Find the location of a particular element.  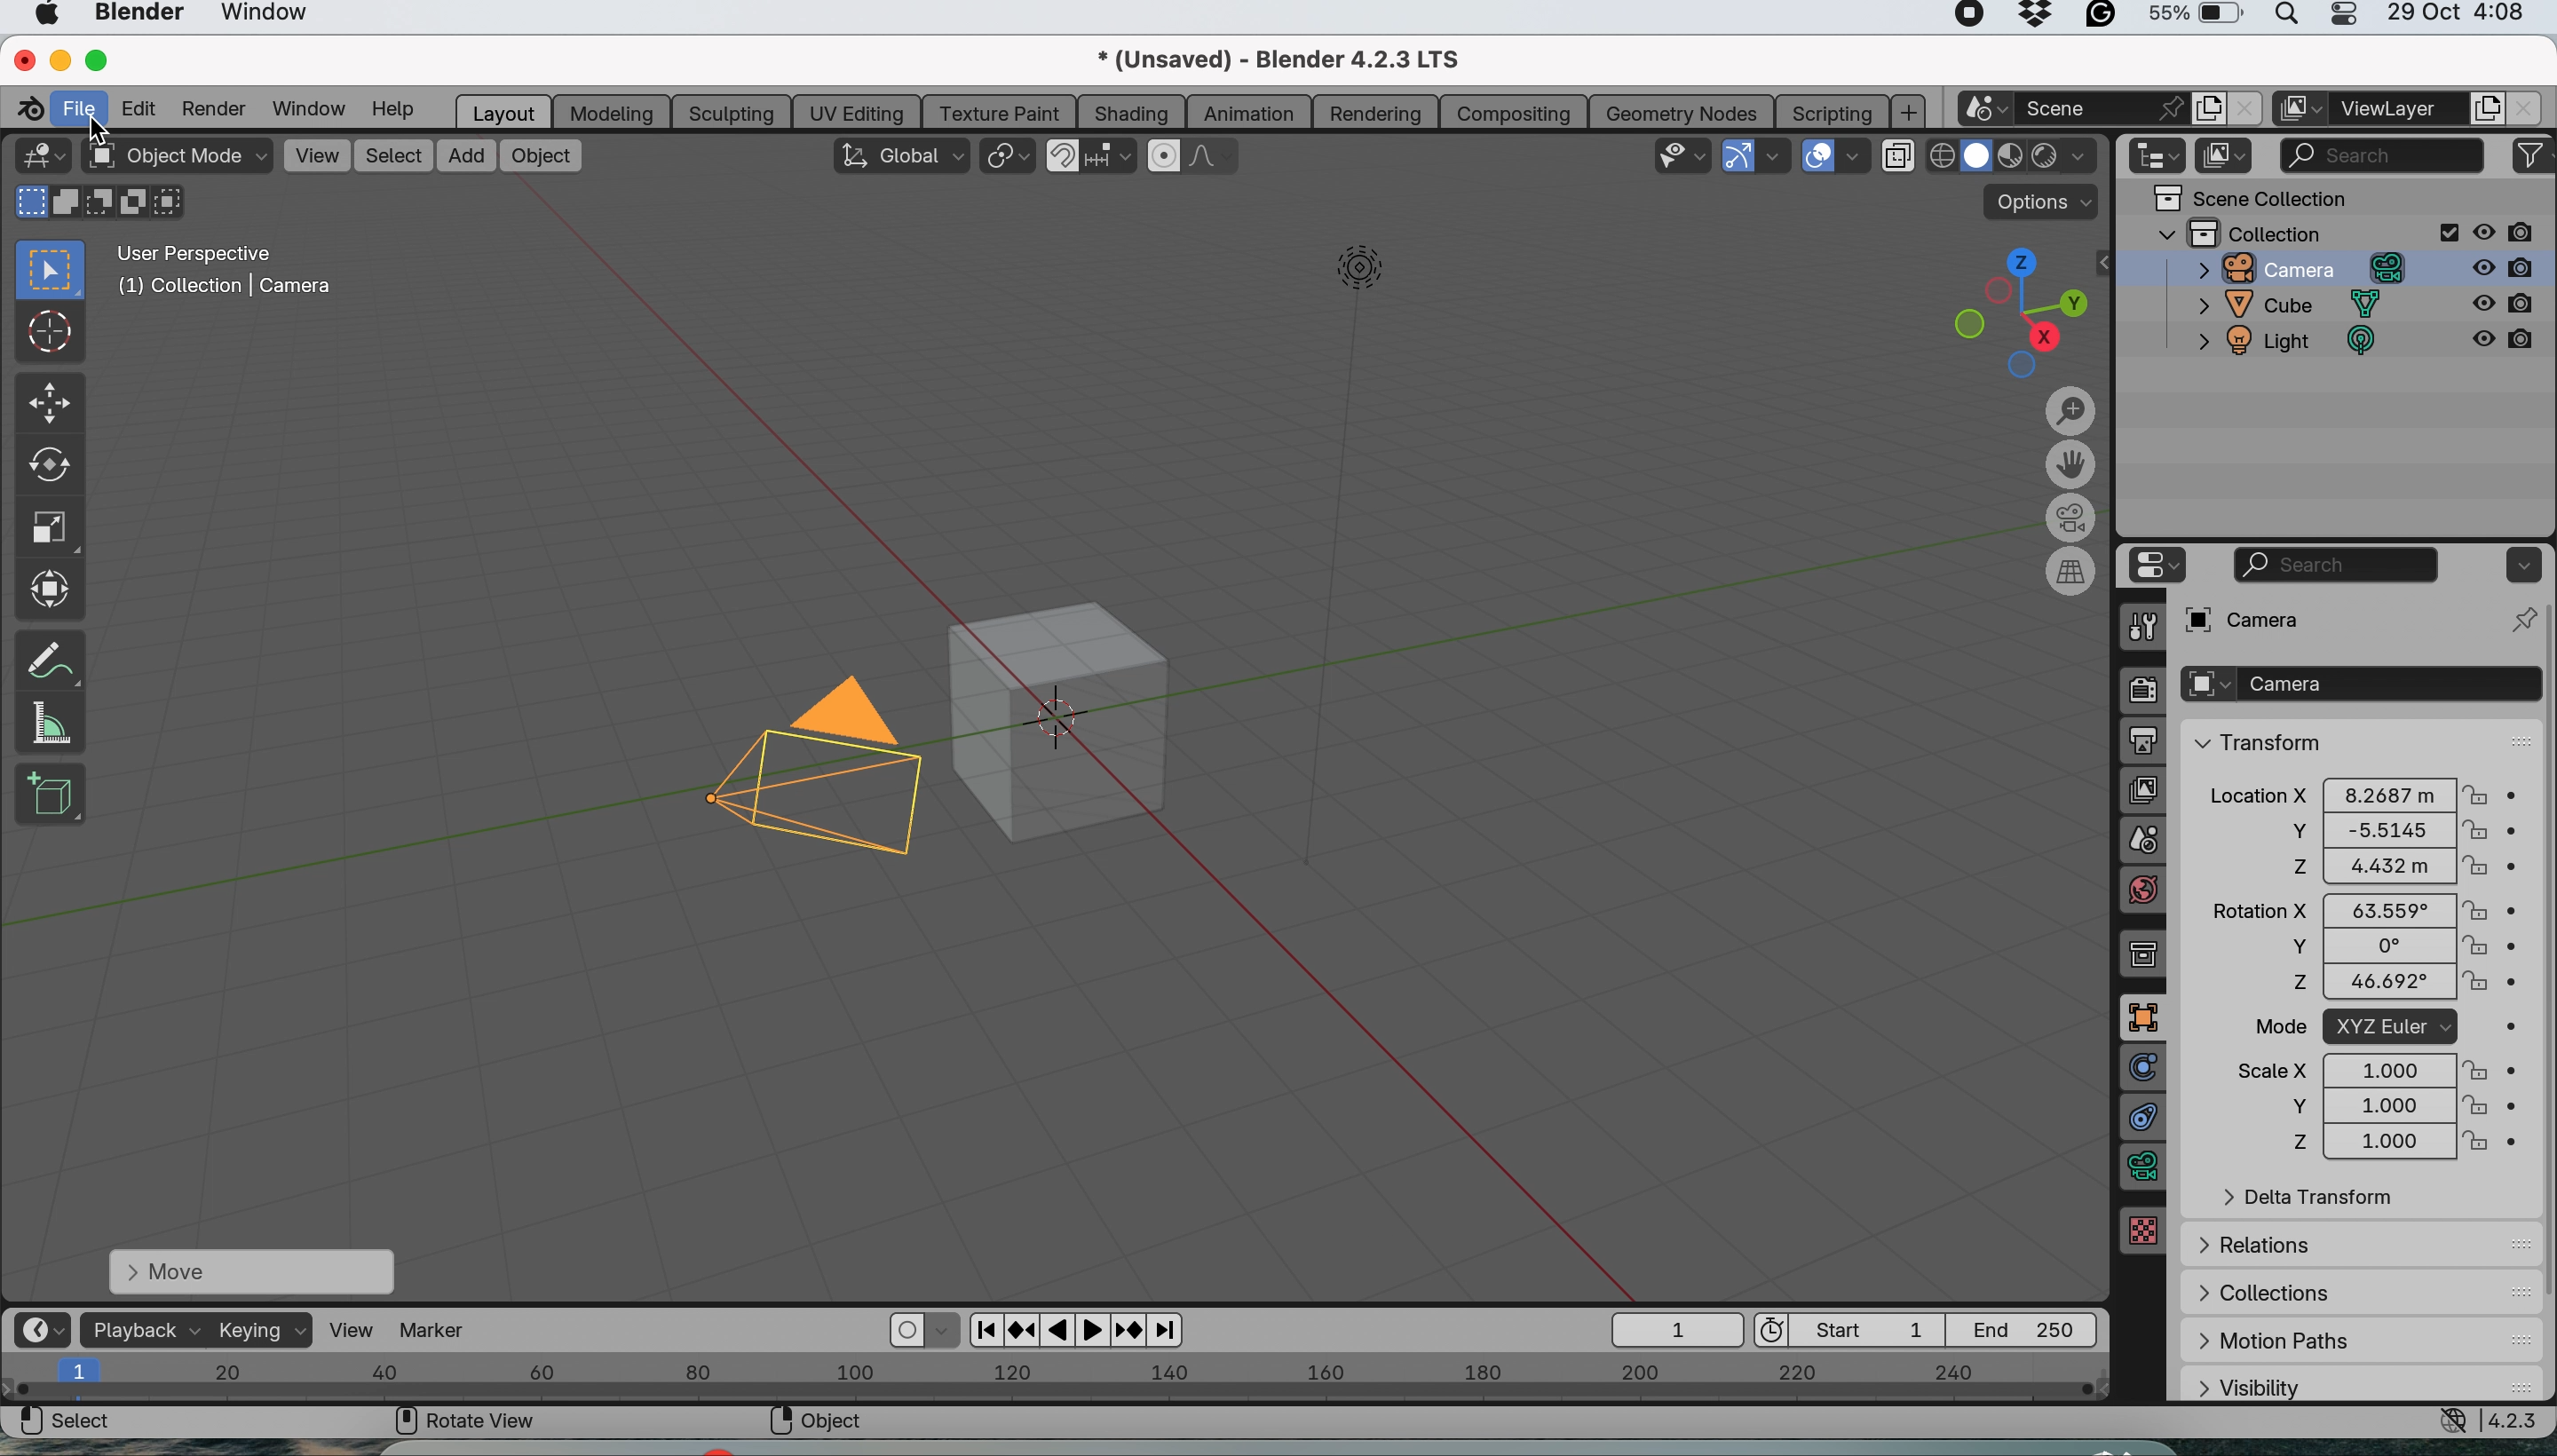

control center is located at coordinates (2341, 17).